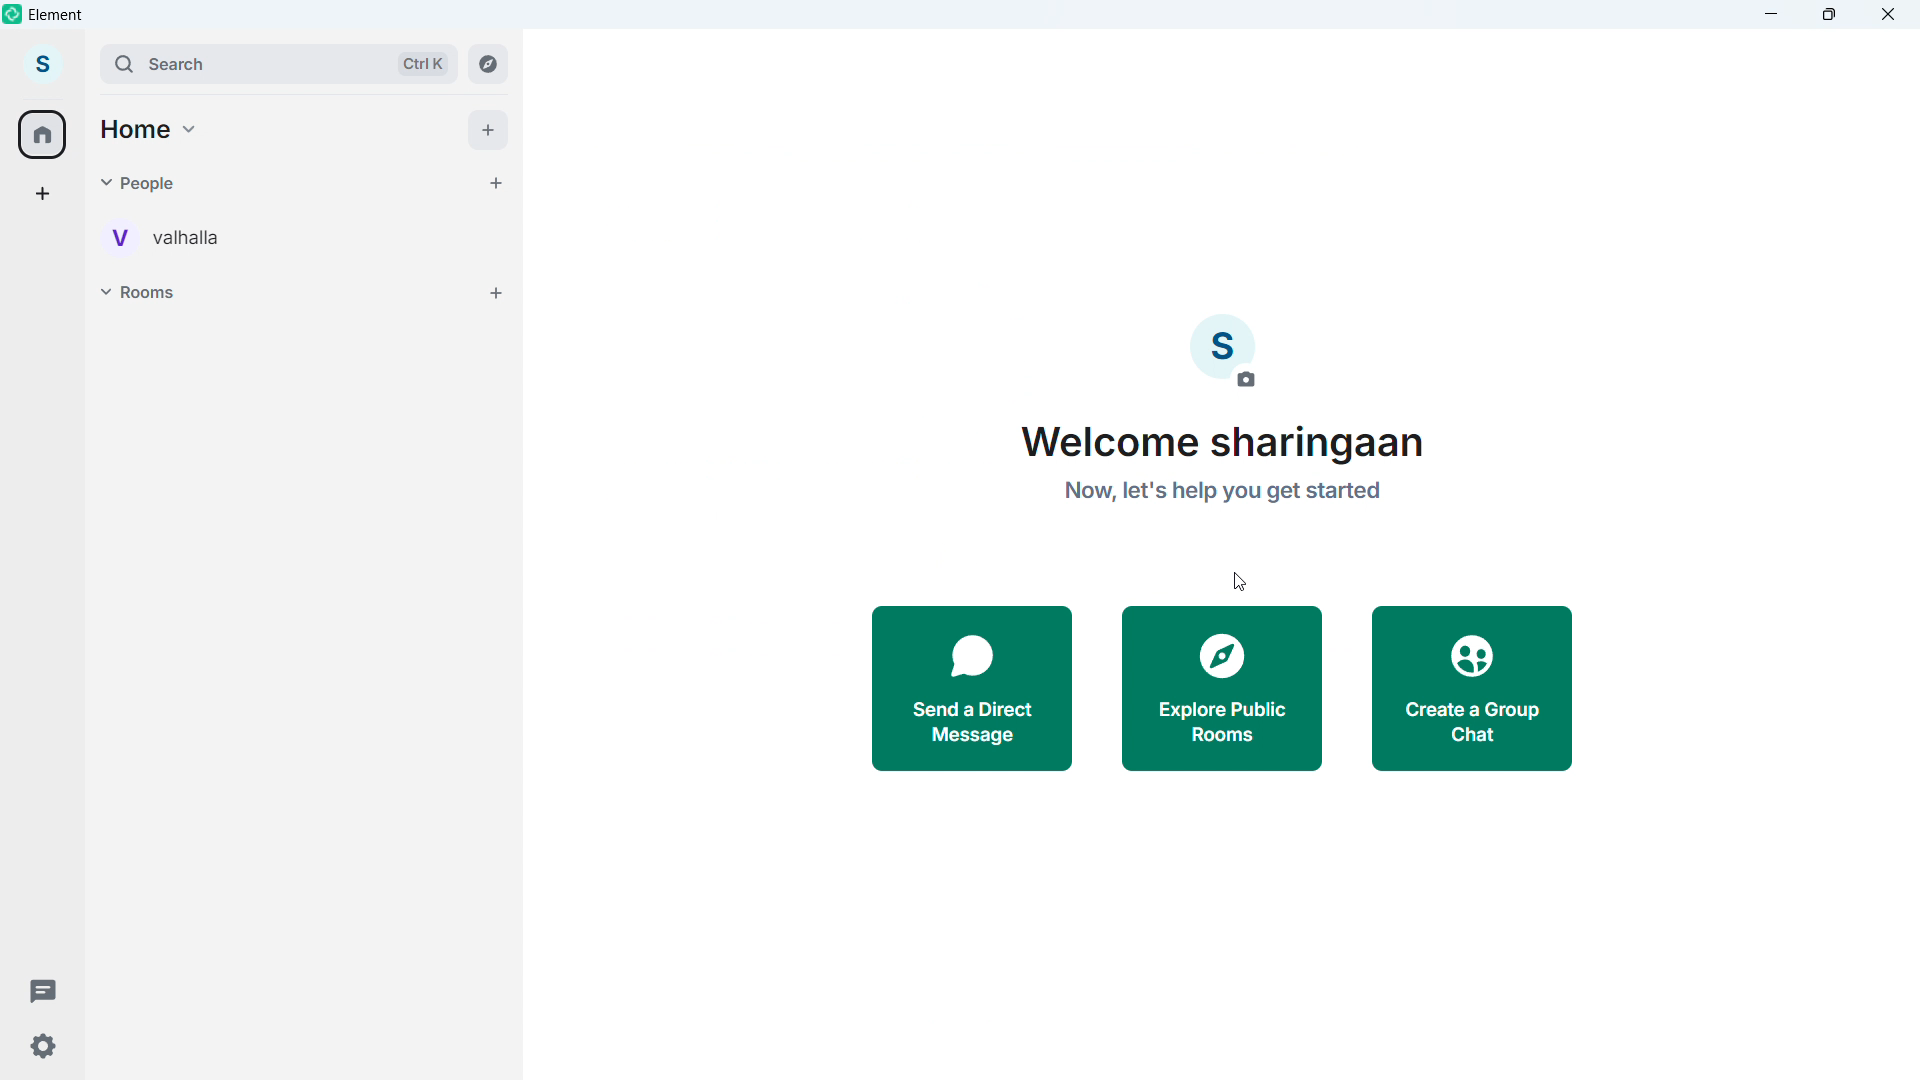 This screenshot has height=1080, width=1920. Describe the element at coordinates (1887, 14) in the screenshot. I see `close ` at that location.